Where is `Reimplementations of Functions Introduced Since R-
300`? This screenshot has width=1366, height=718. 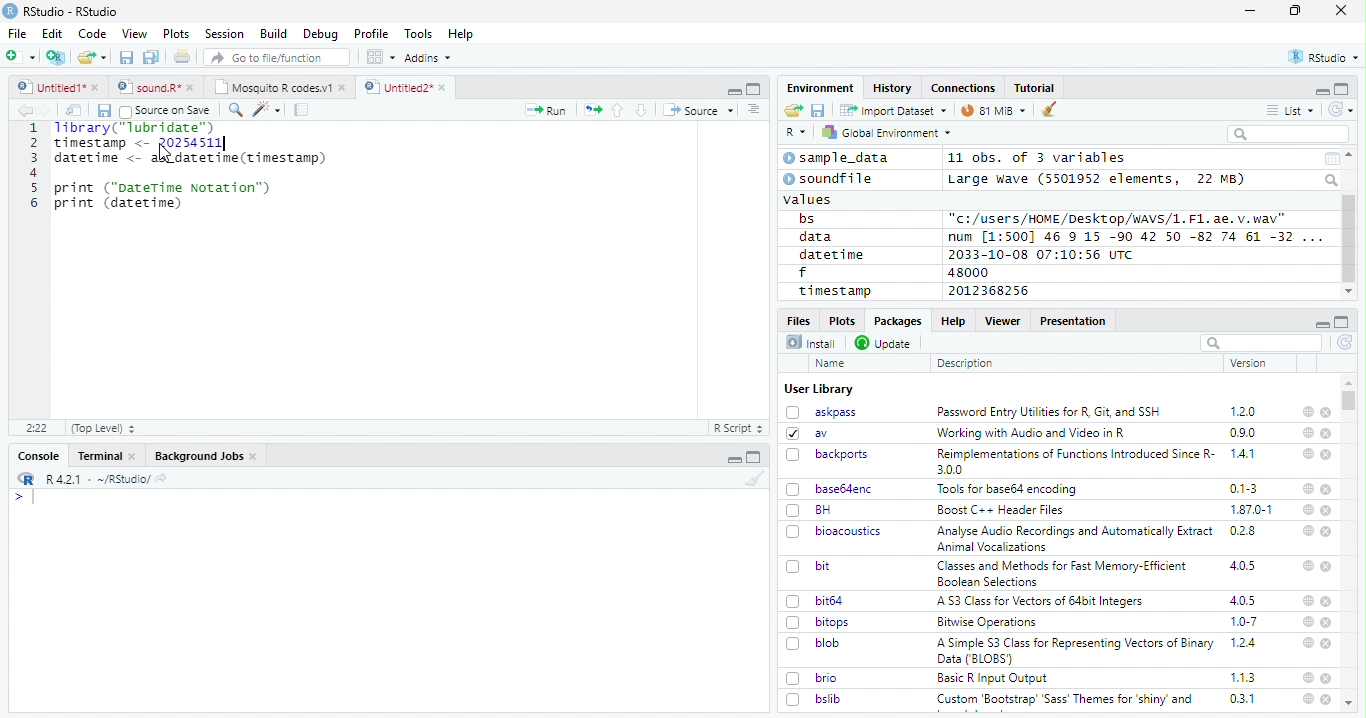 Reimplementations of Functions Introduced Since R-
300 is located at coordinates (1074, 461).